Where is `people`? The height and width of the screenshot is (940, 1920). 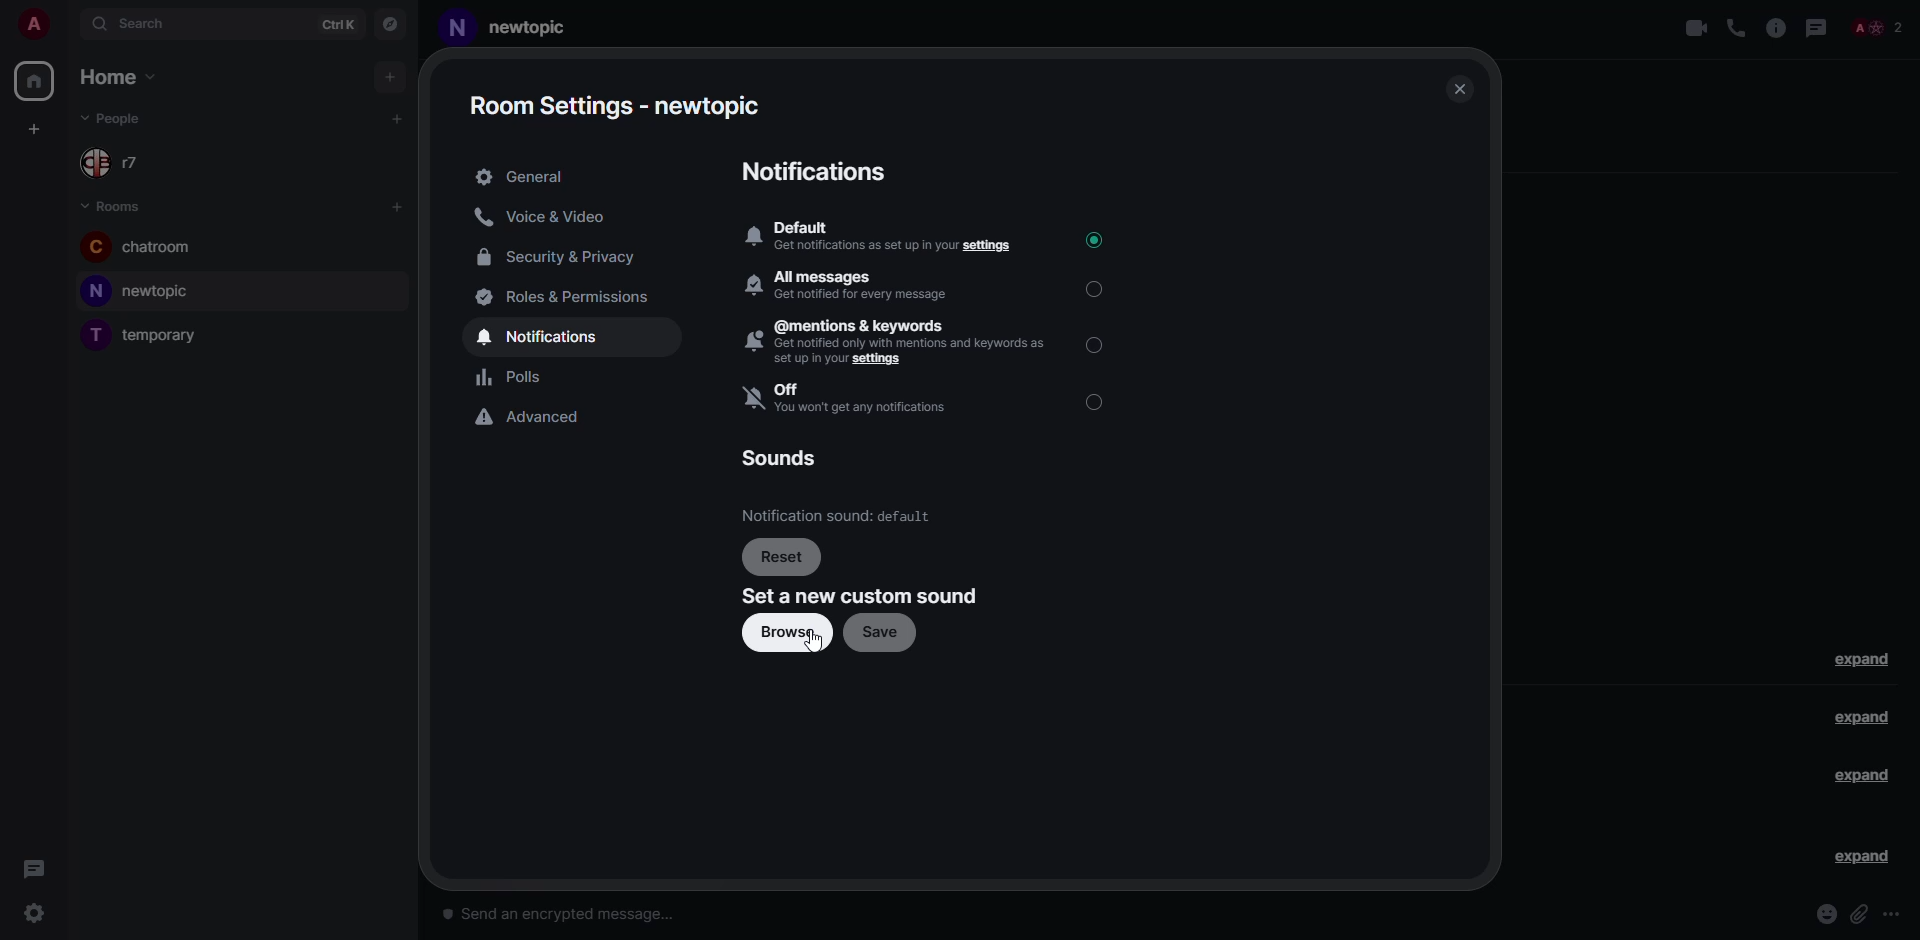
people is located at coordinates (124, 119).